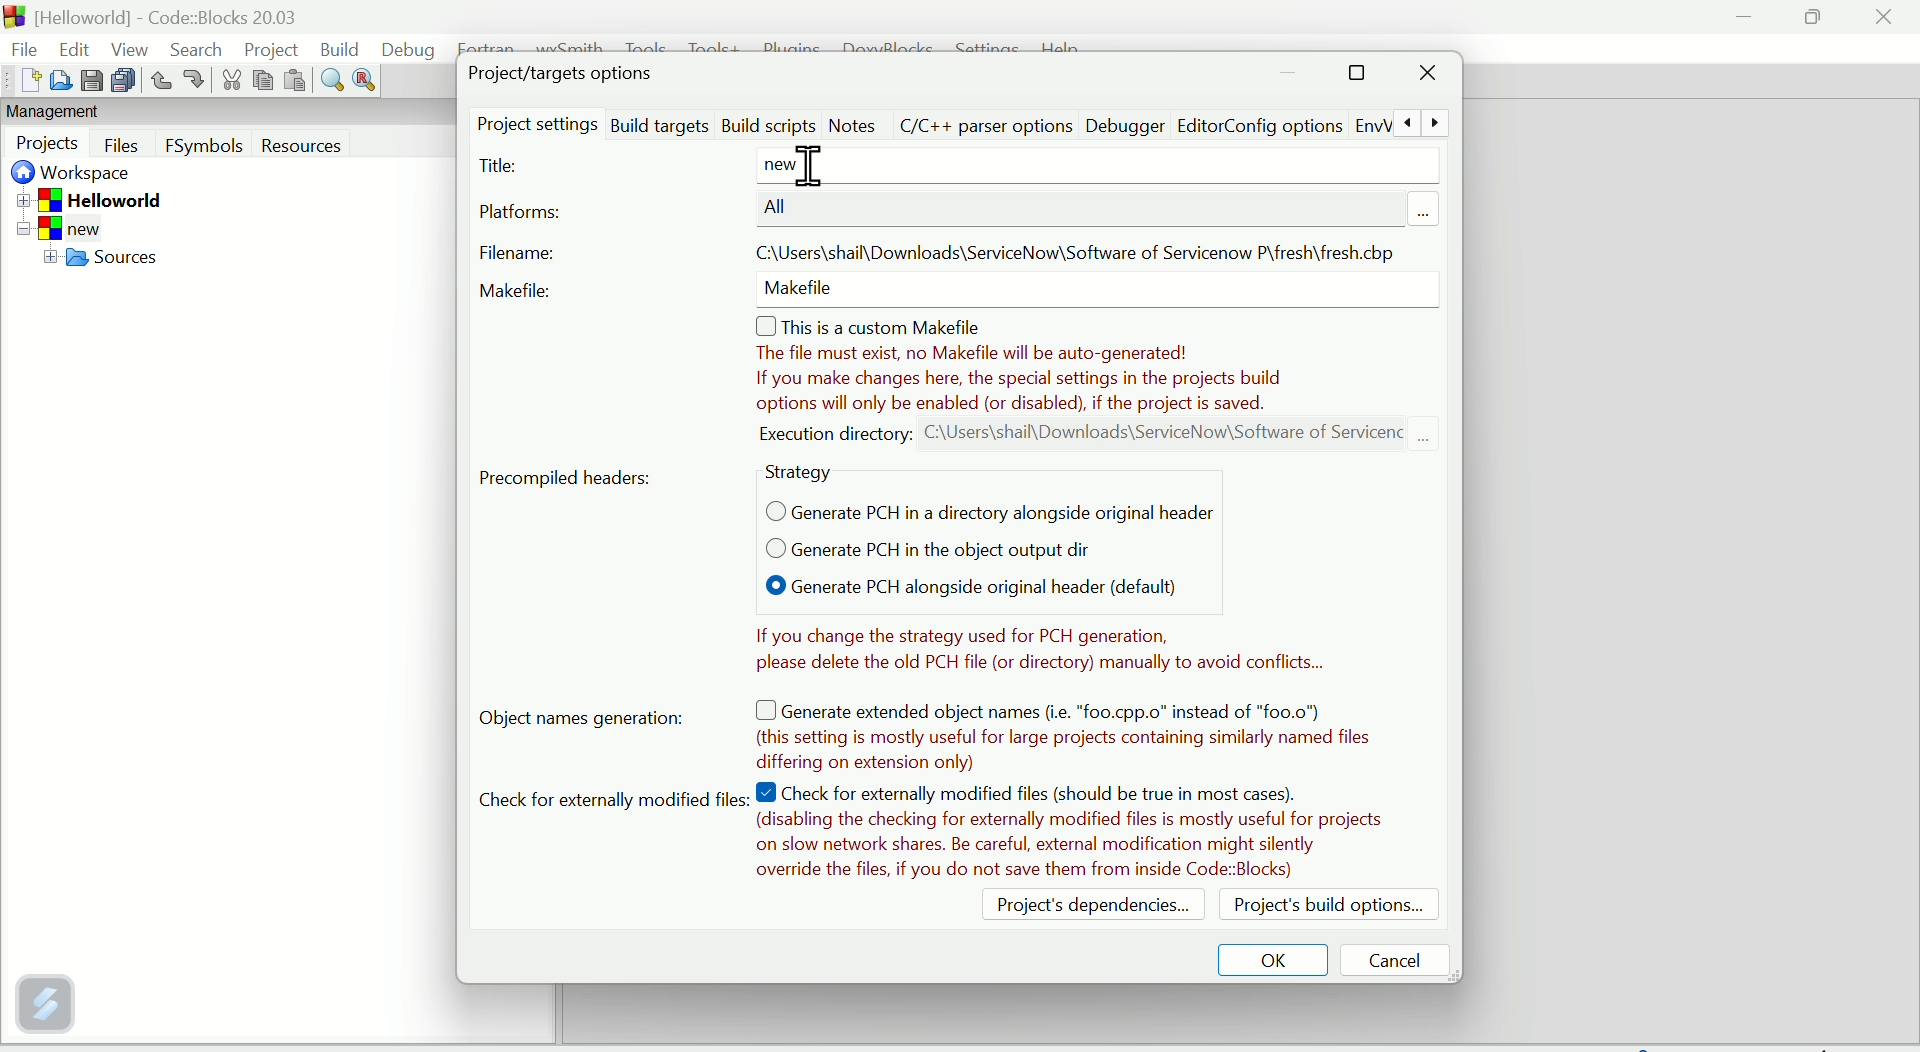 The width and height of the screenshot is (1920, 1052). What do you see at coordinates (797, 165) in the screenshot?
I see `new` at bounding box center [797, 165].